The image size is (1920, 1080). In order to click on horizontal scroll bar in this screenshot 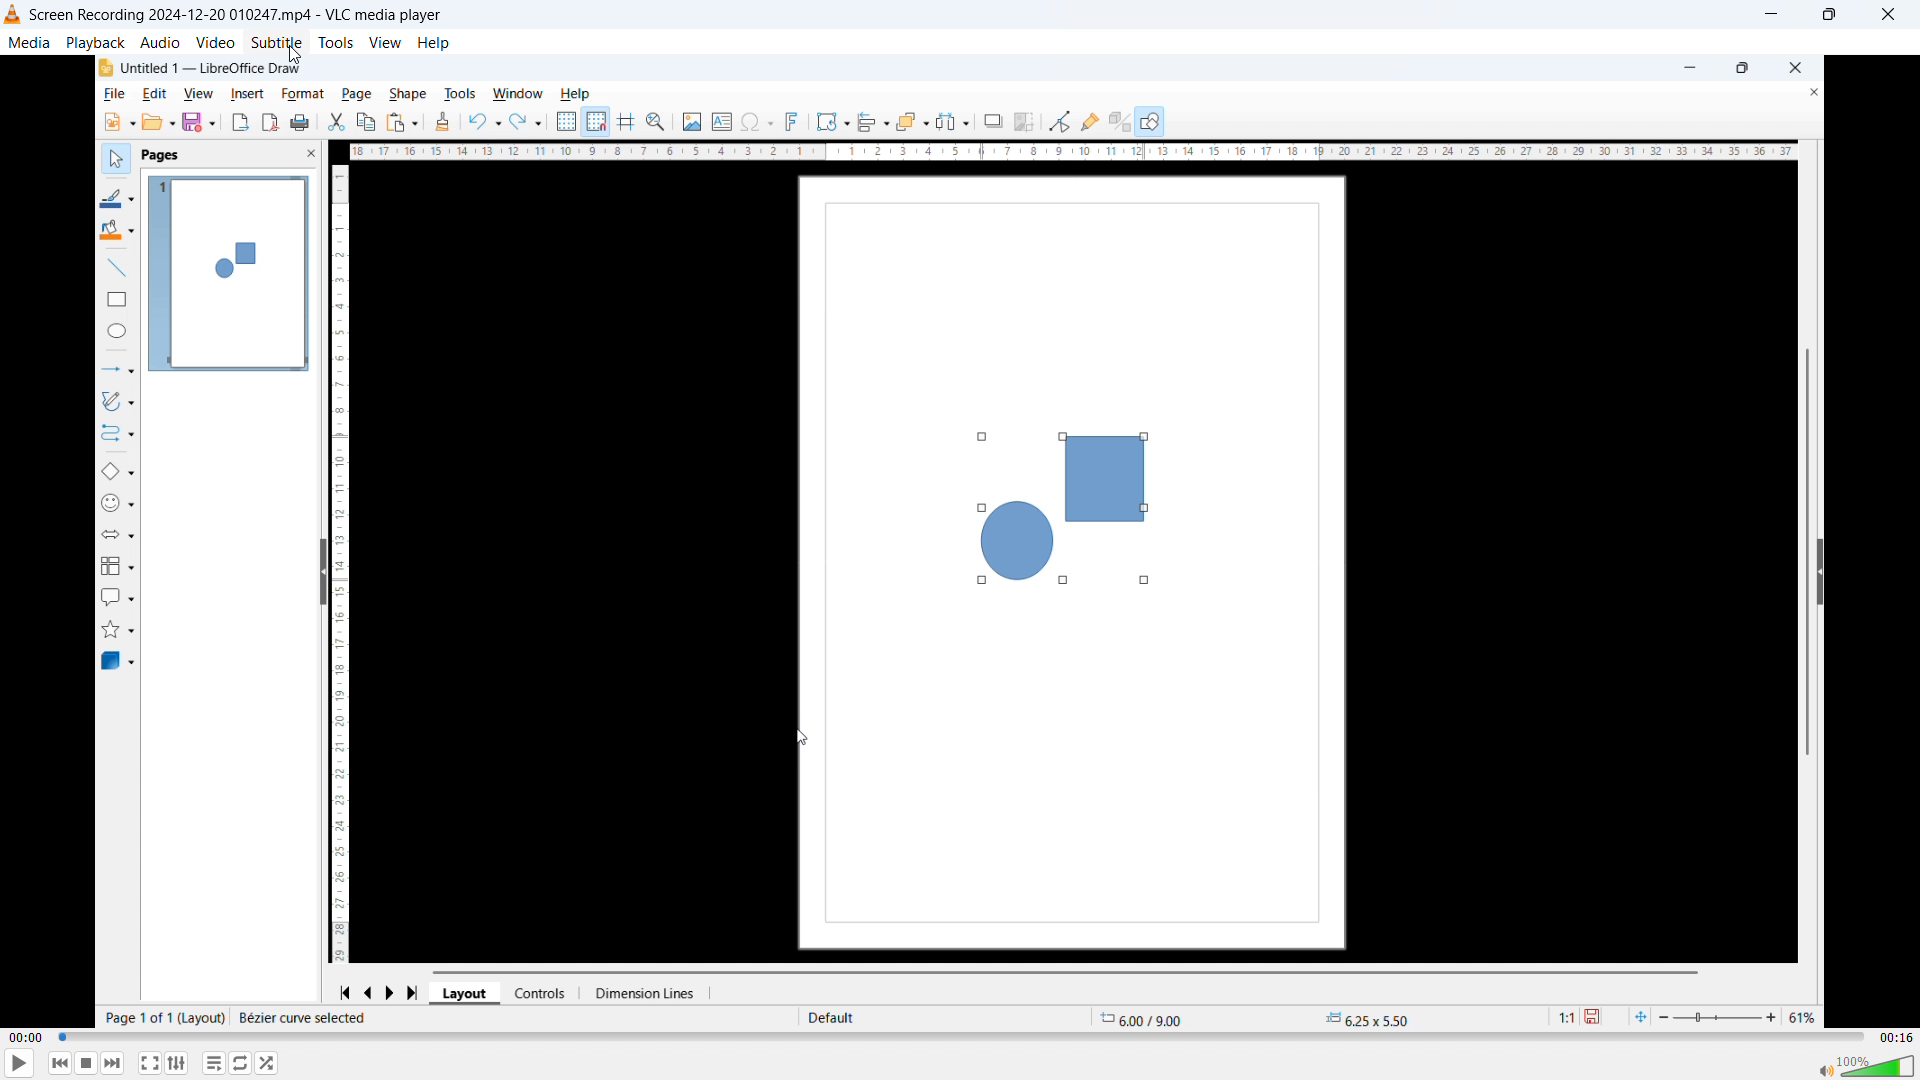, I will do `click(1071, 970)`.